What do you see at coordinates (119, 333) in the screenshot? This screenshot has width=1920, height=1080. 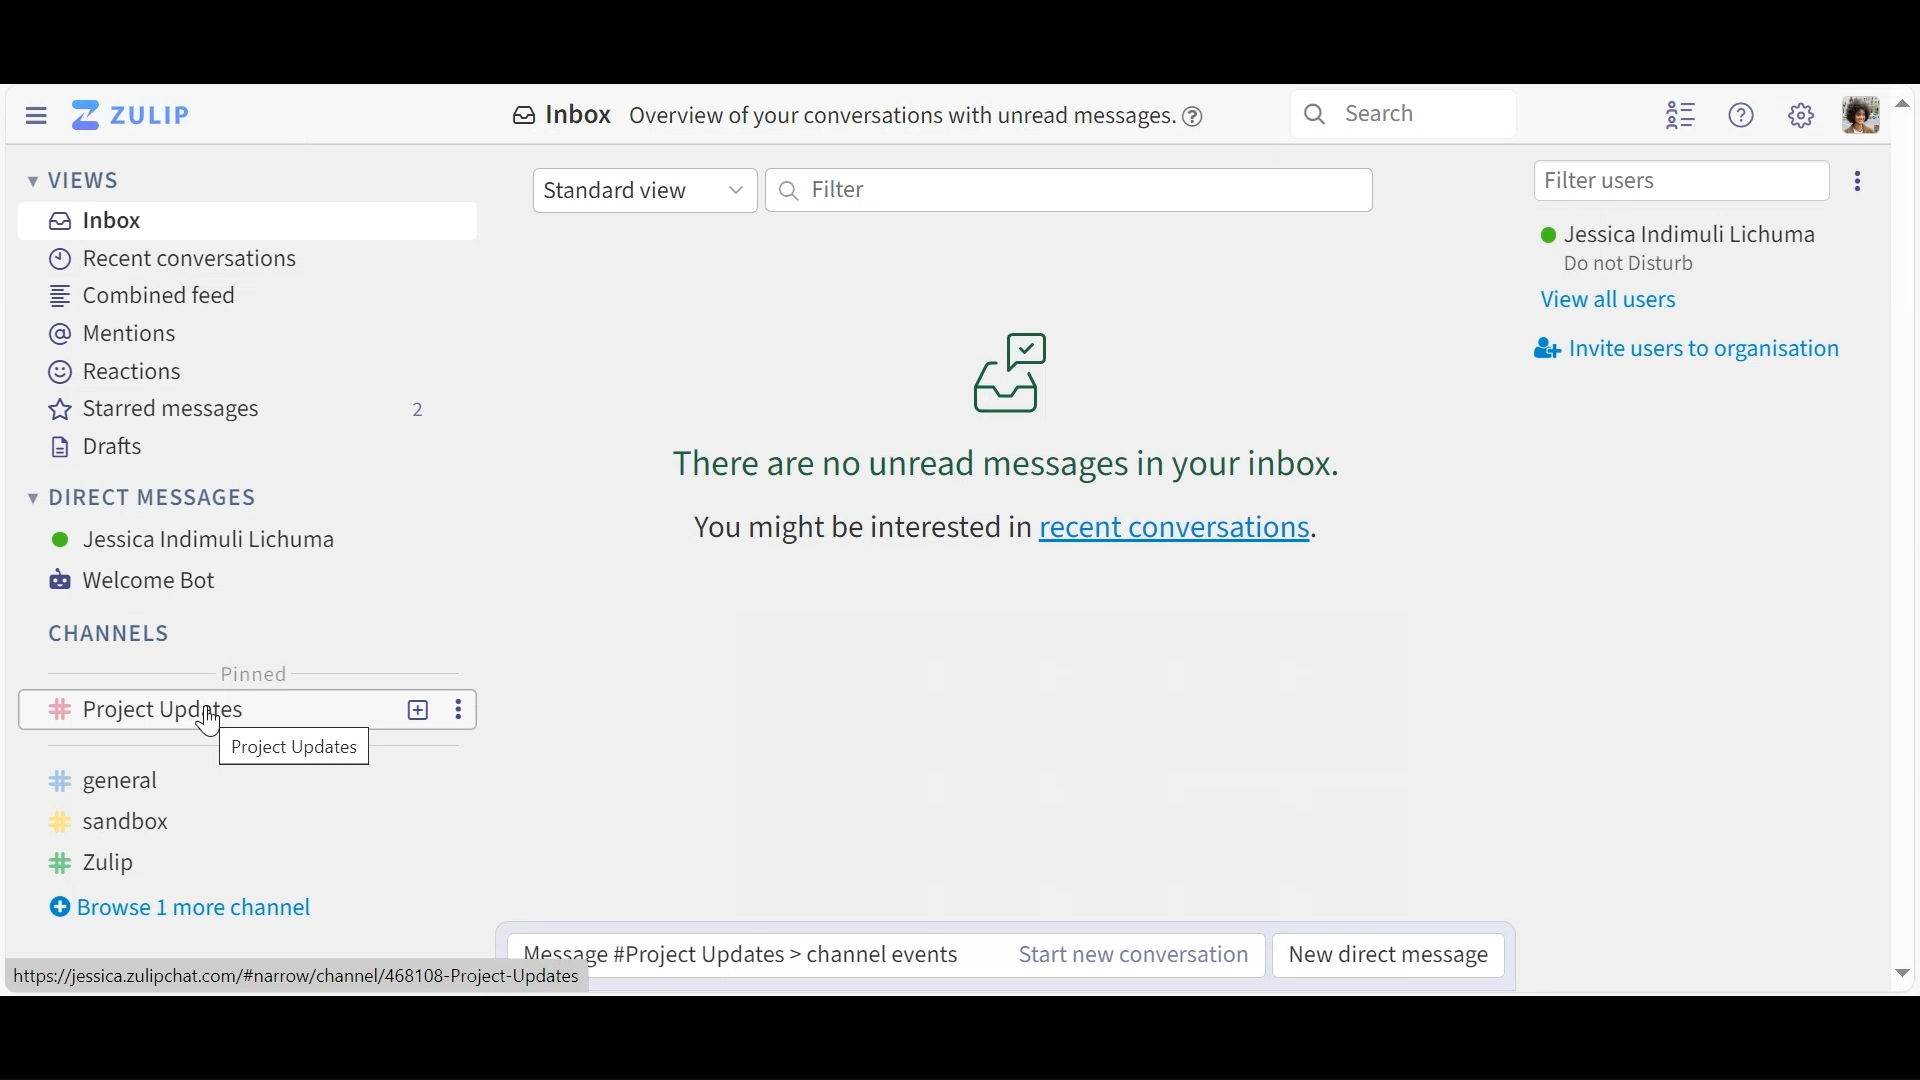 I see `Mentions` at bounding box center [119, 333].